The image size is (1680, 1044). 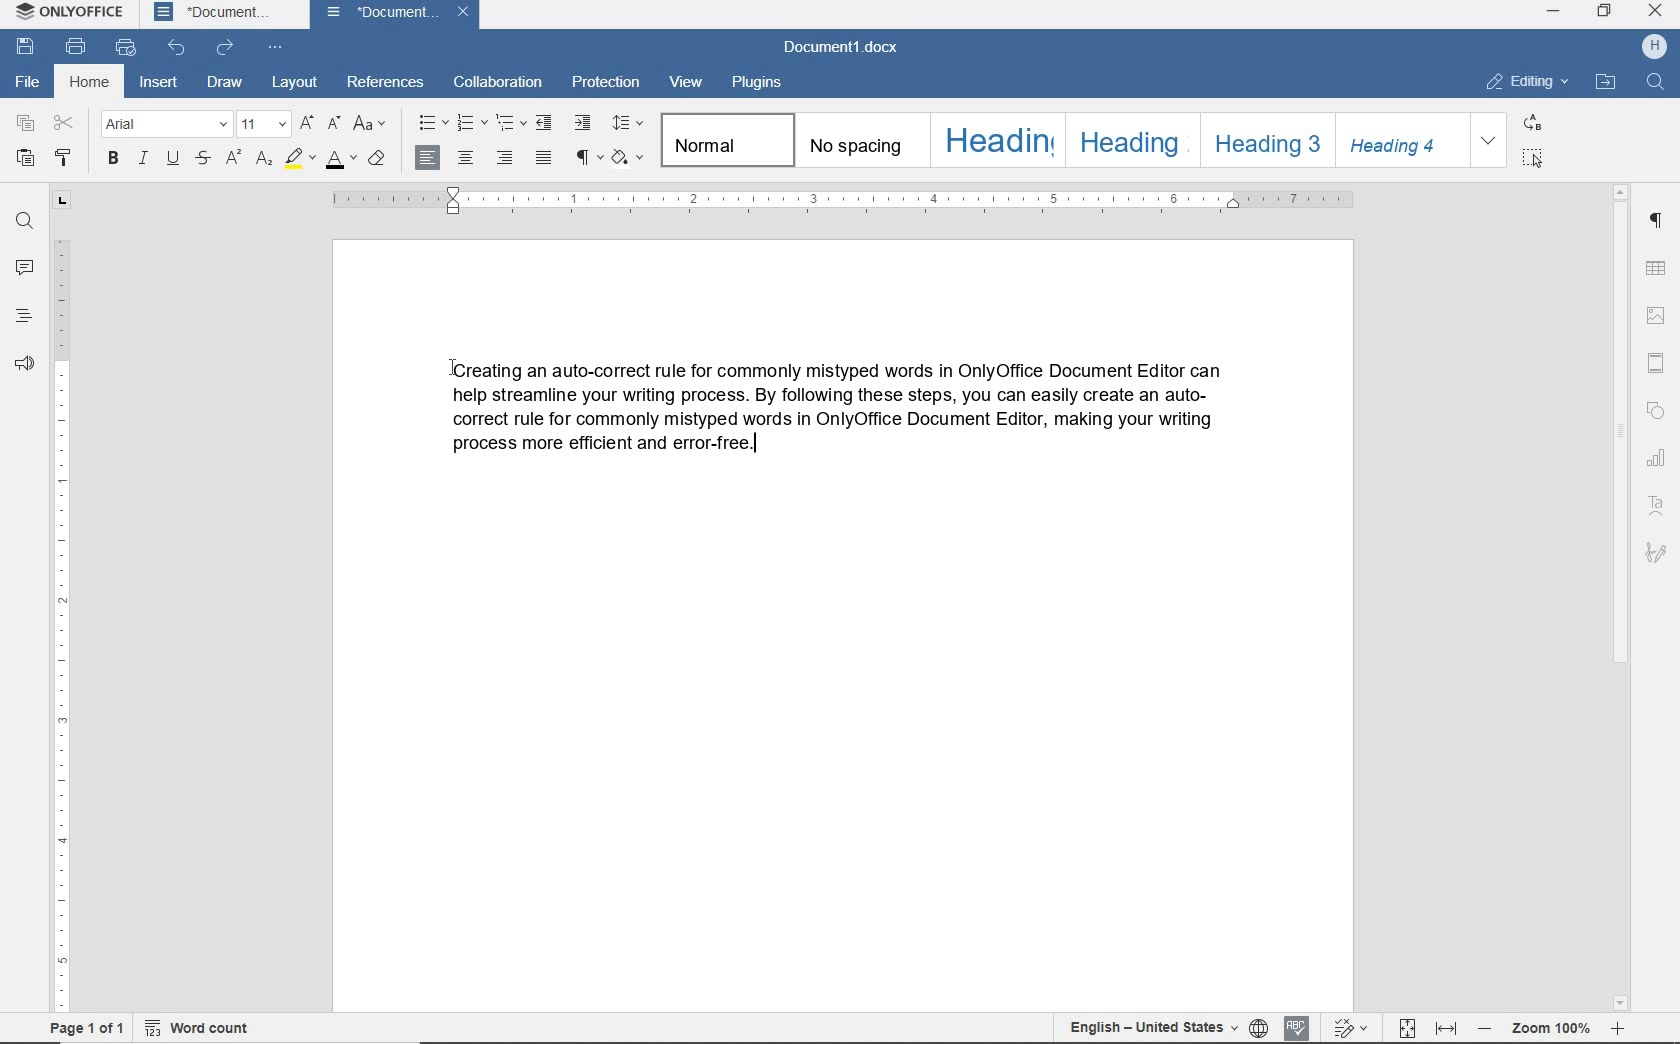 I want to click on zoom out or zoom in, so click(x=1557, y=1029).